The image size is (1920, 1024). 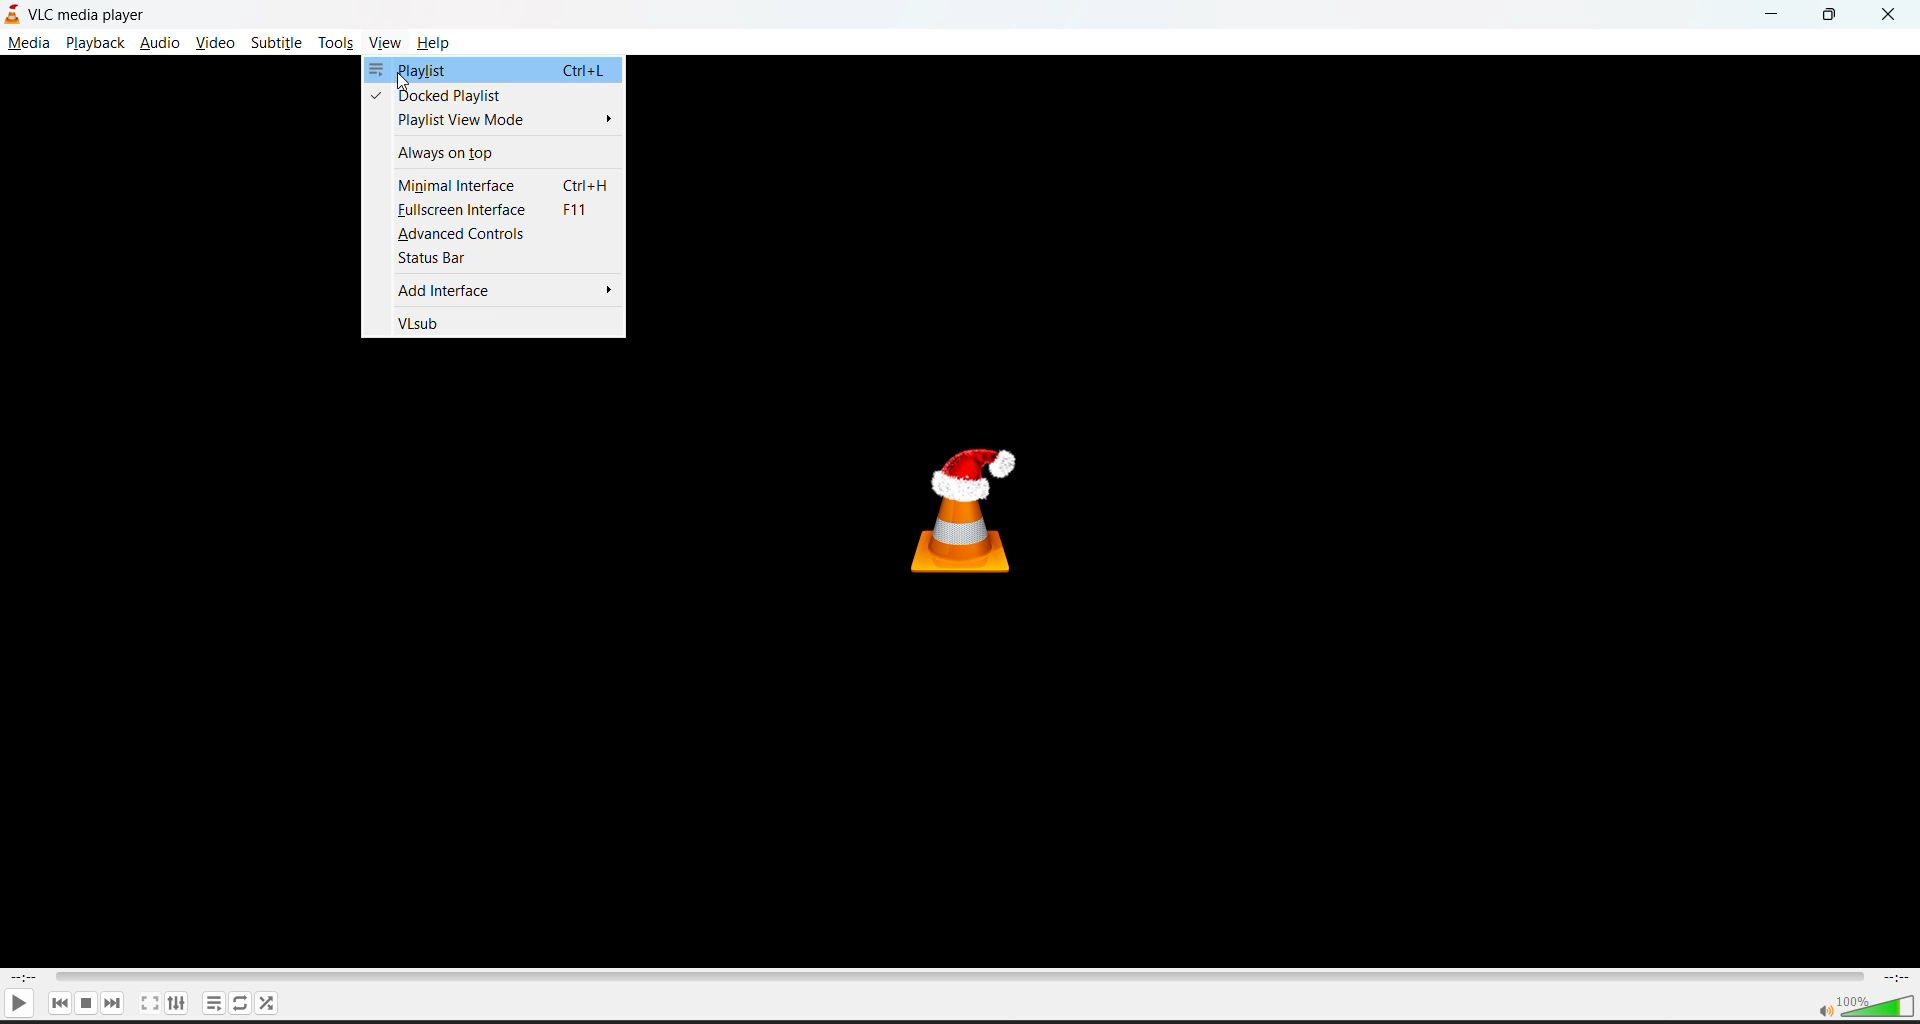 I want to click on status bar, so click(x=495, y=260).